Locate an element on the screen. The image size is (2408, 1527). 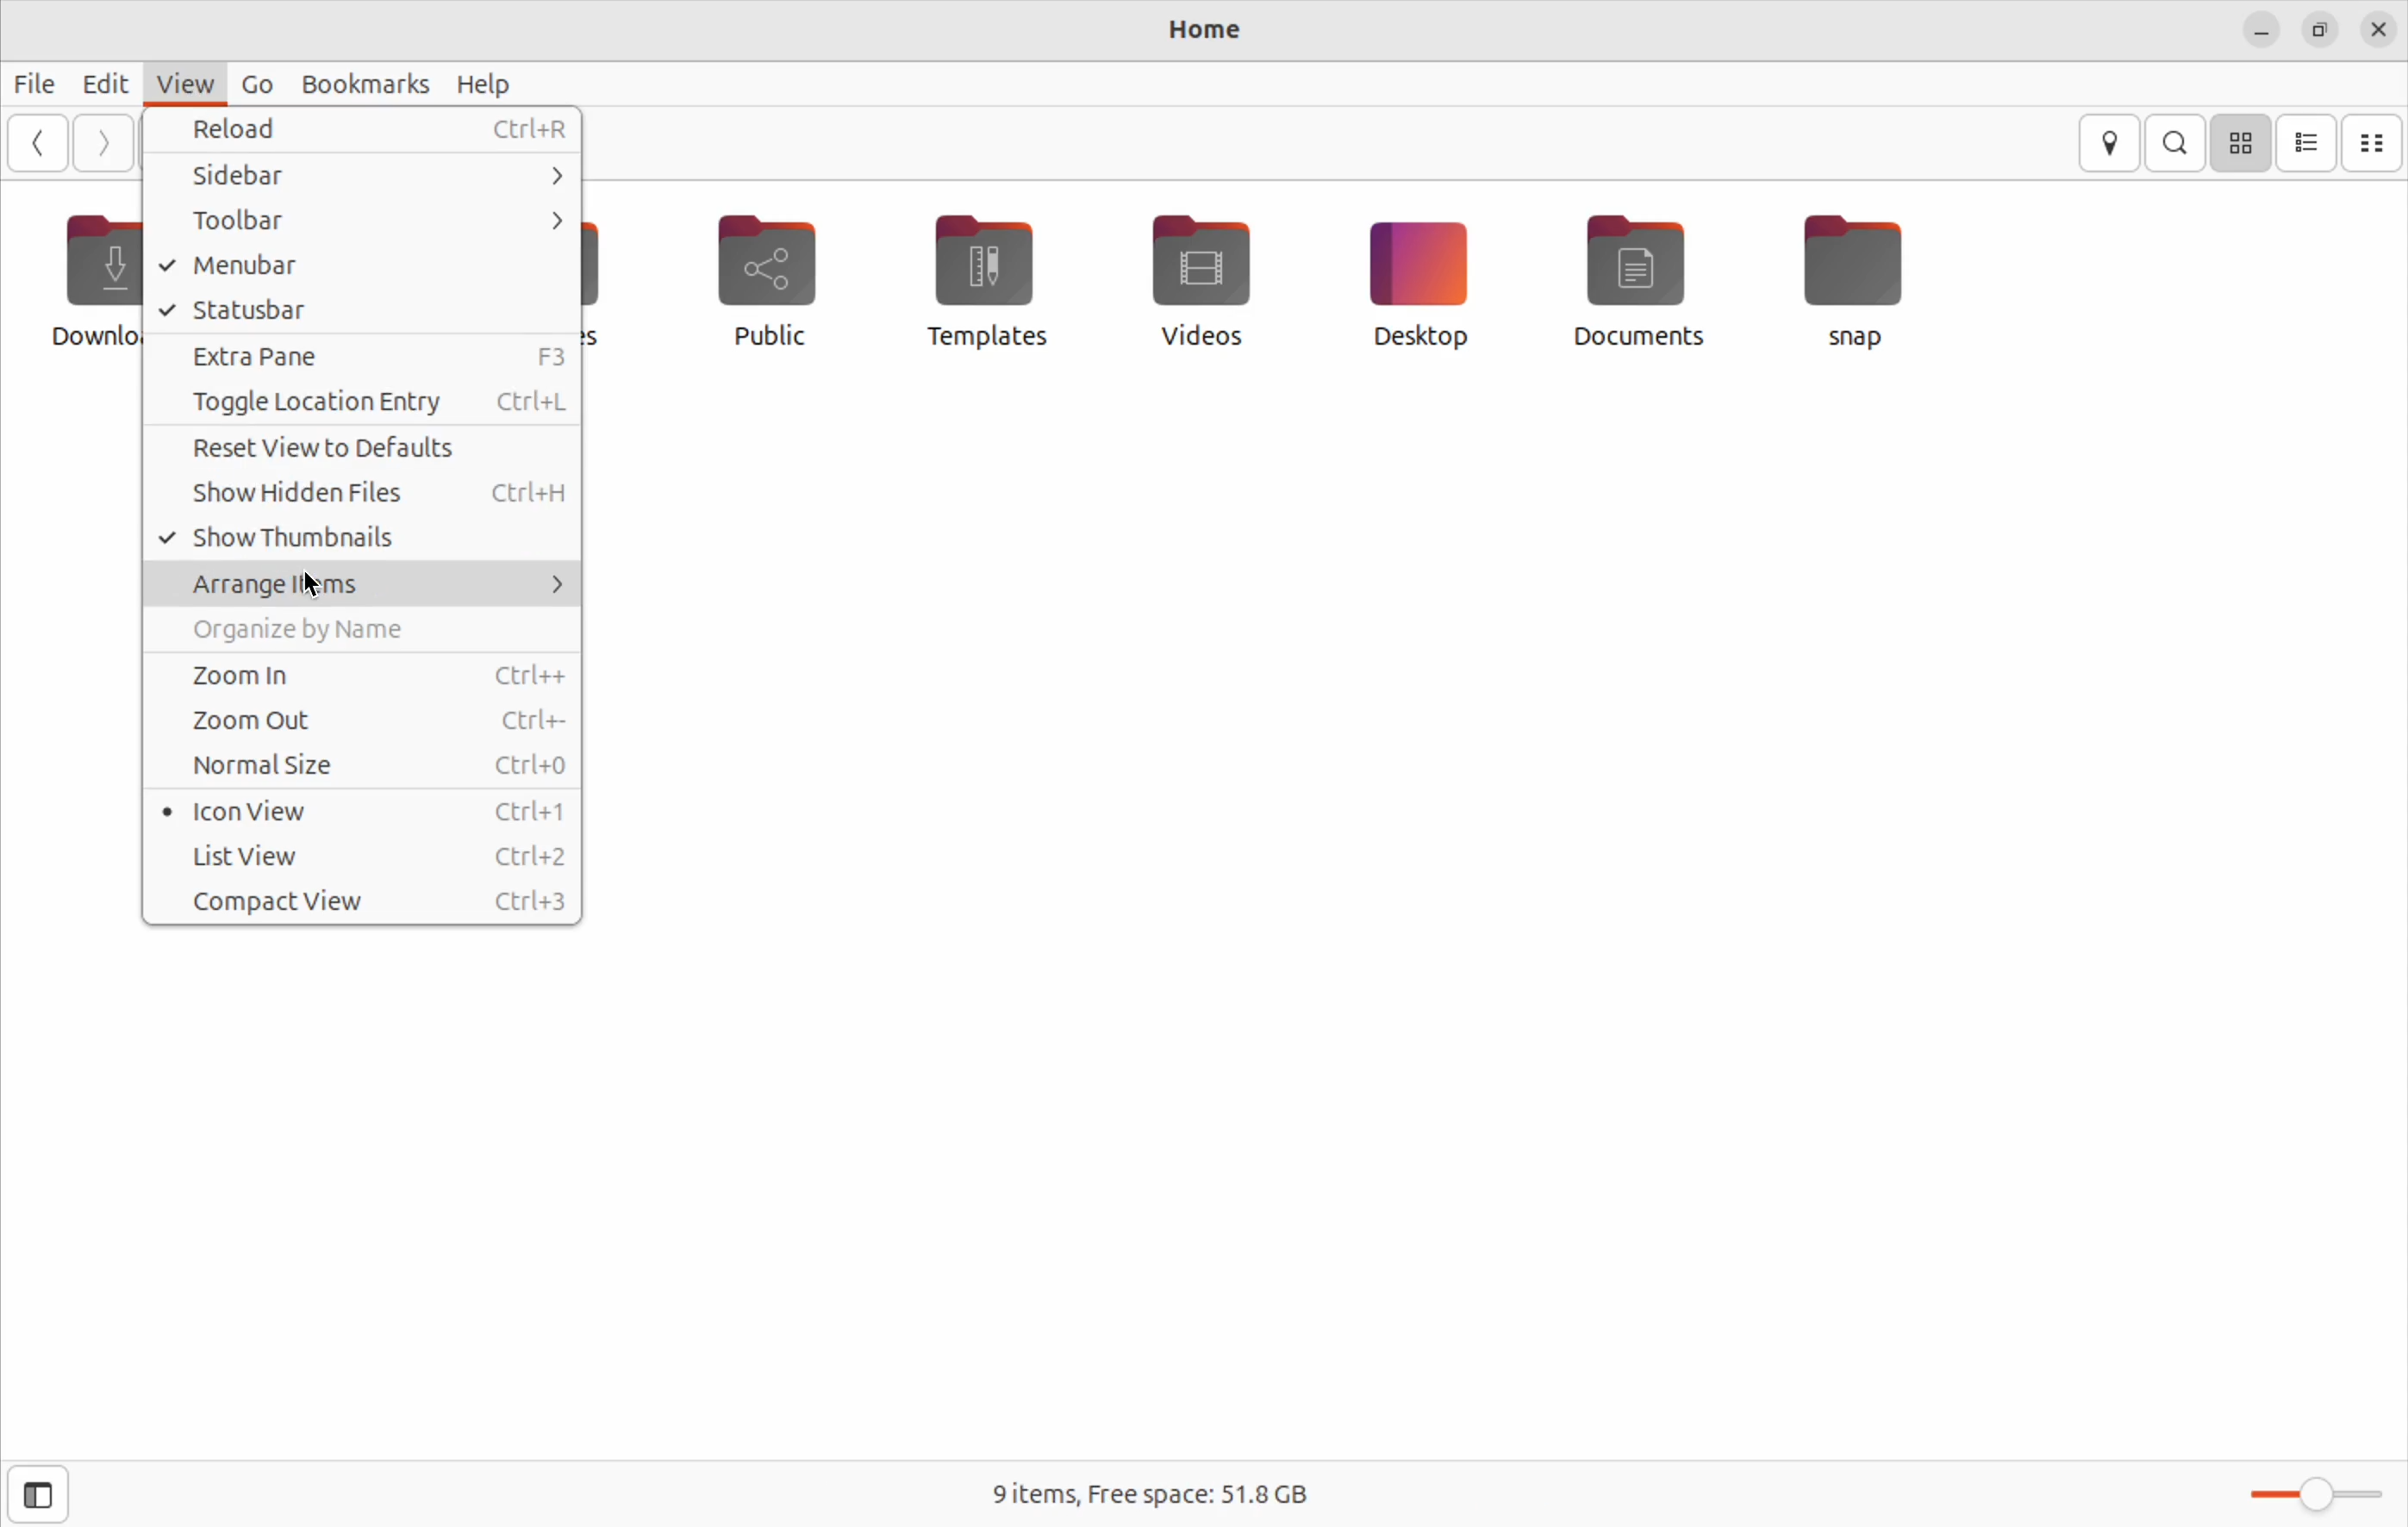
list view is located at coordinates (369, 856).